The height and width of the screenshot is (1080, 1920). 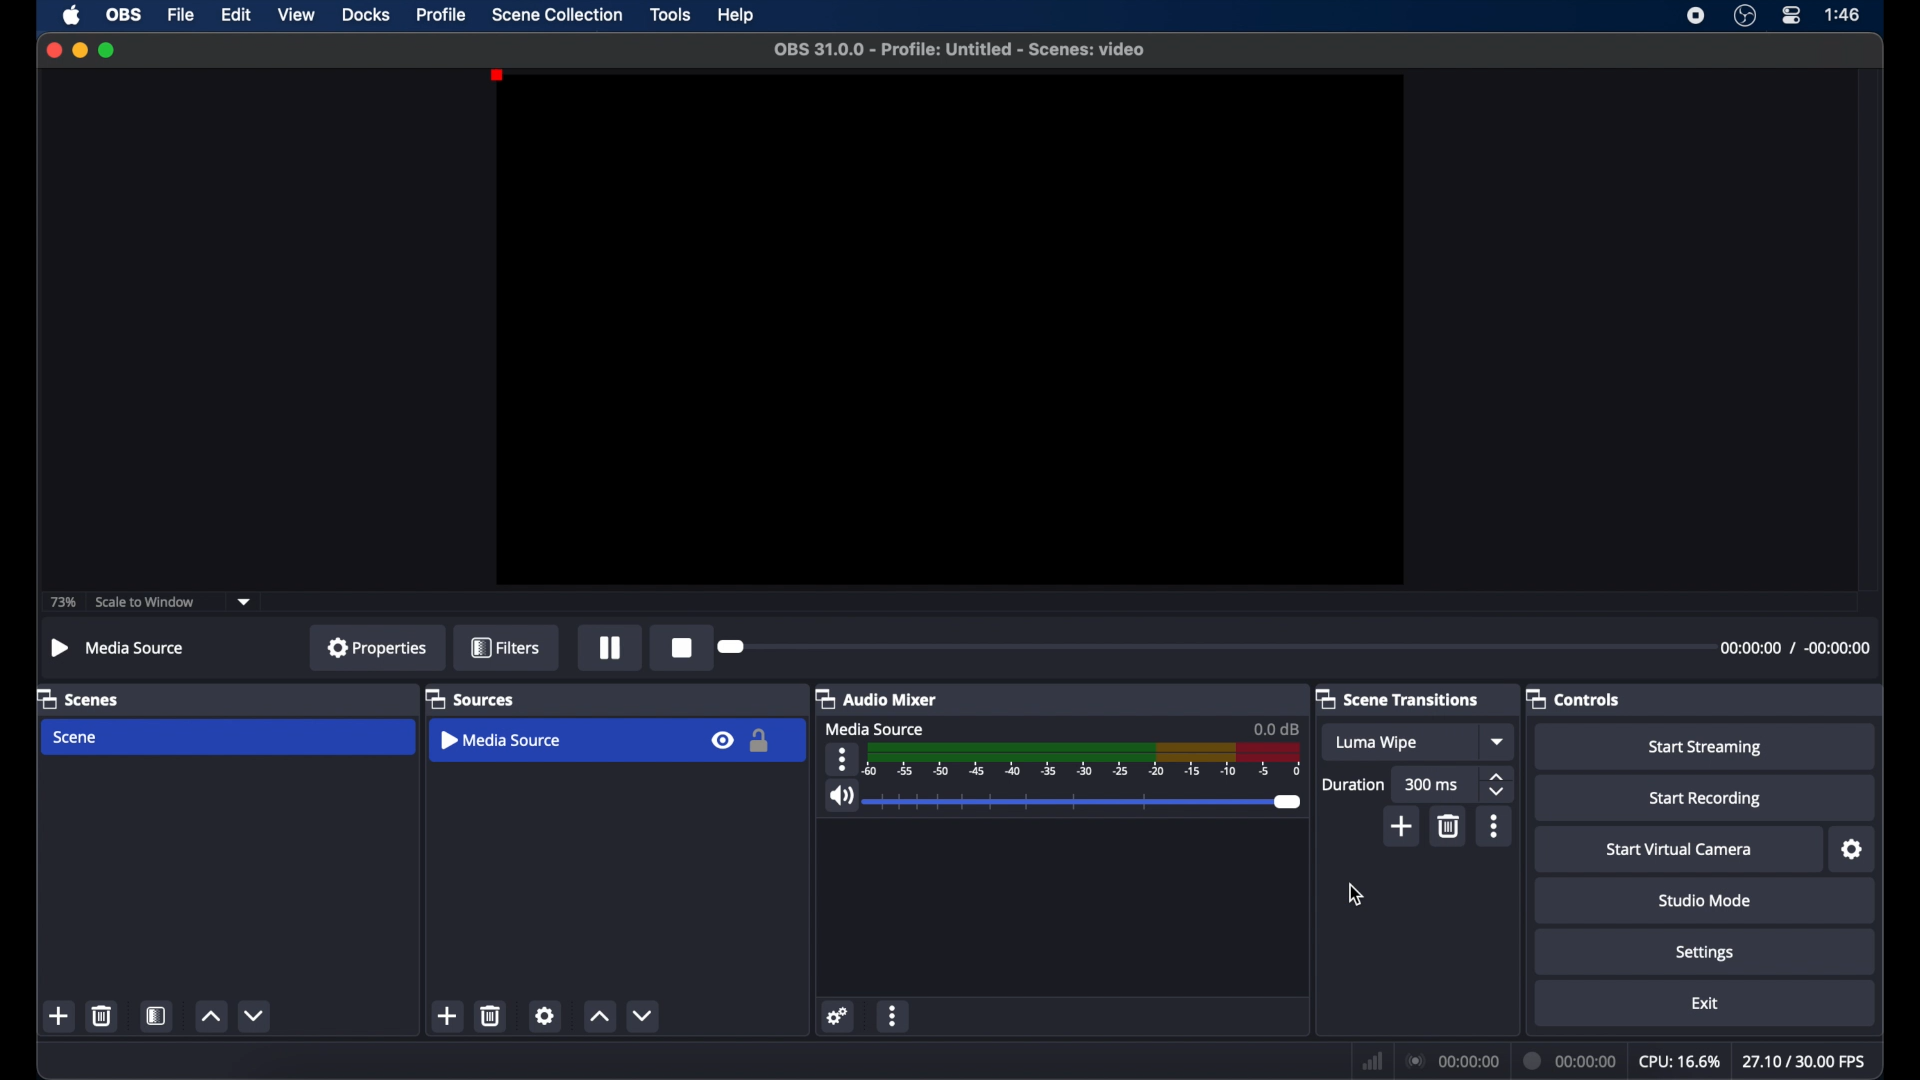 What do you see at coordinates (1572, 700) in the screenshot?
I see `controls` at bounding box center [1572, 700].